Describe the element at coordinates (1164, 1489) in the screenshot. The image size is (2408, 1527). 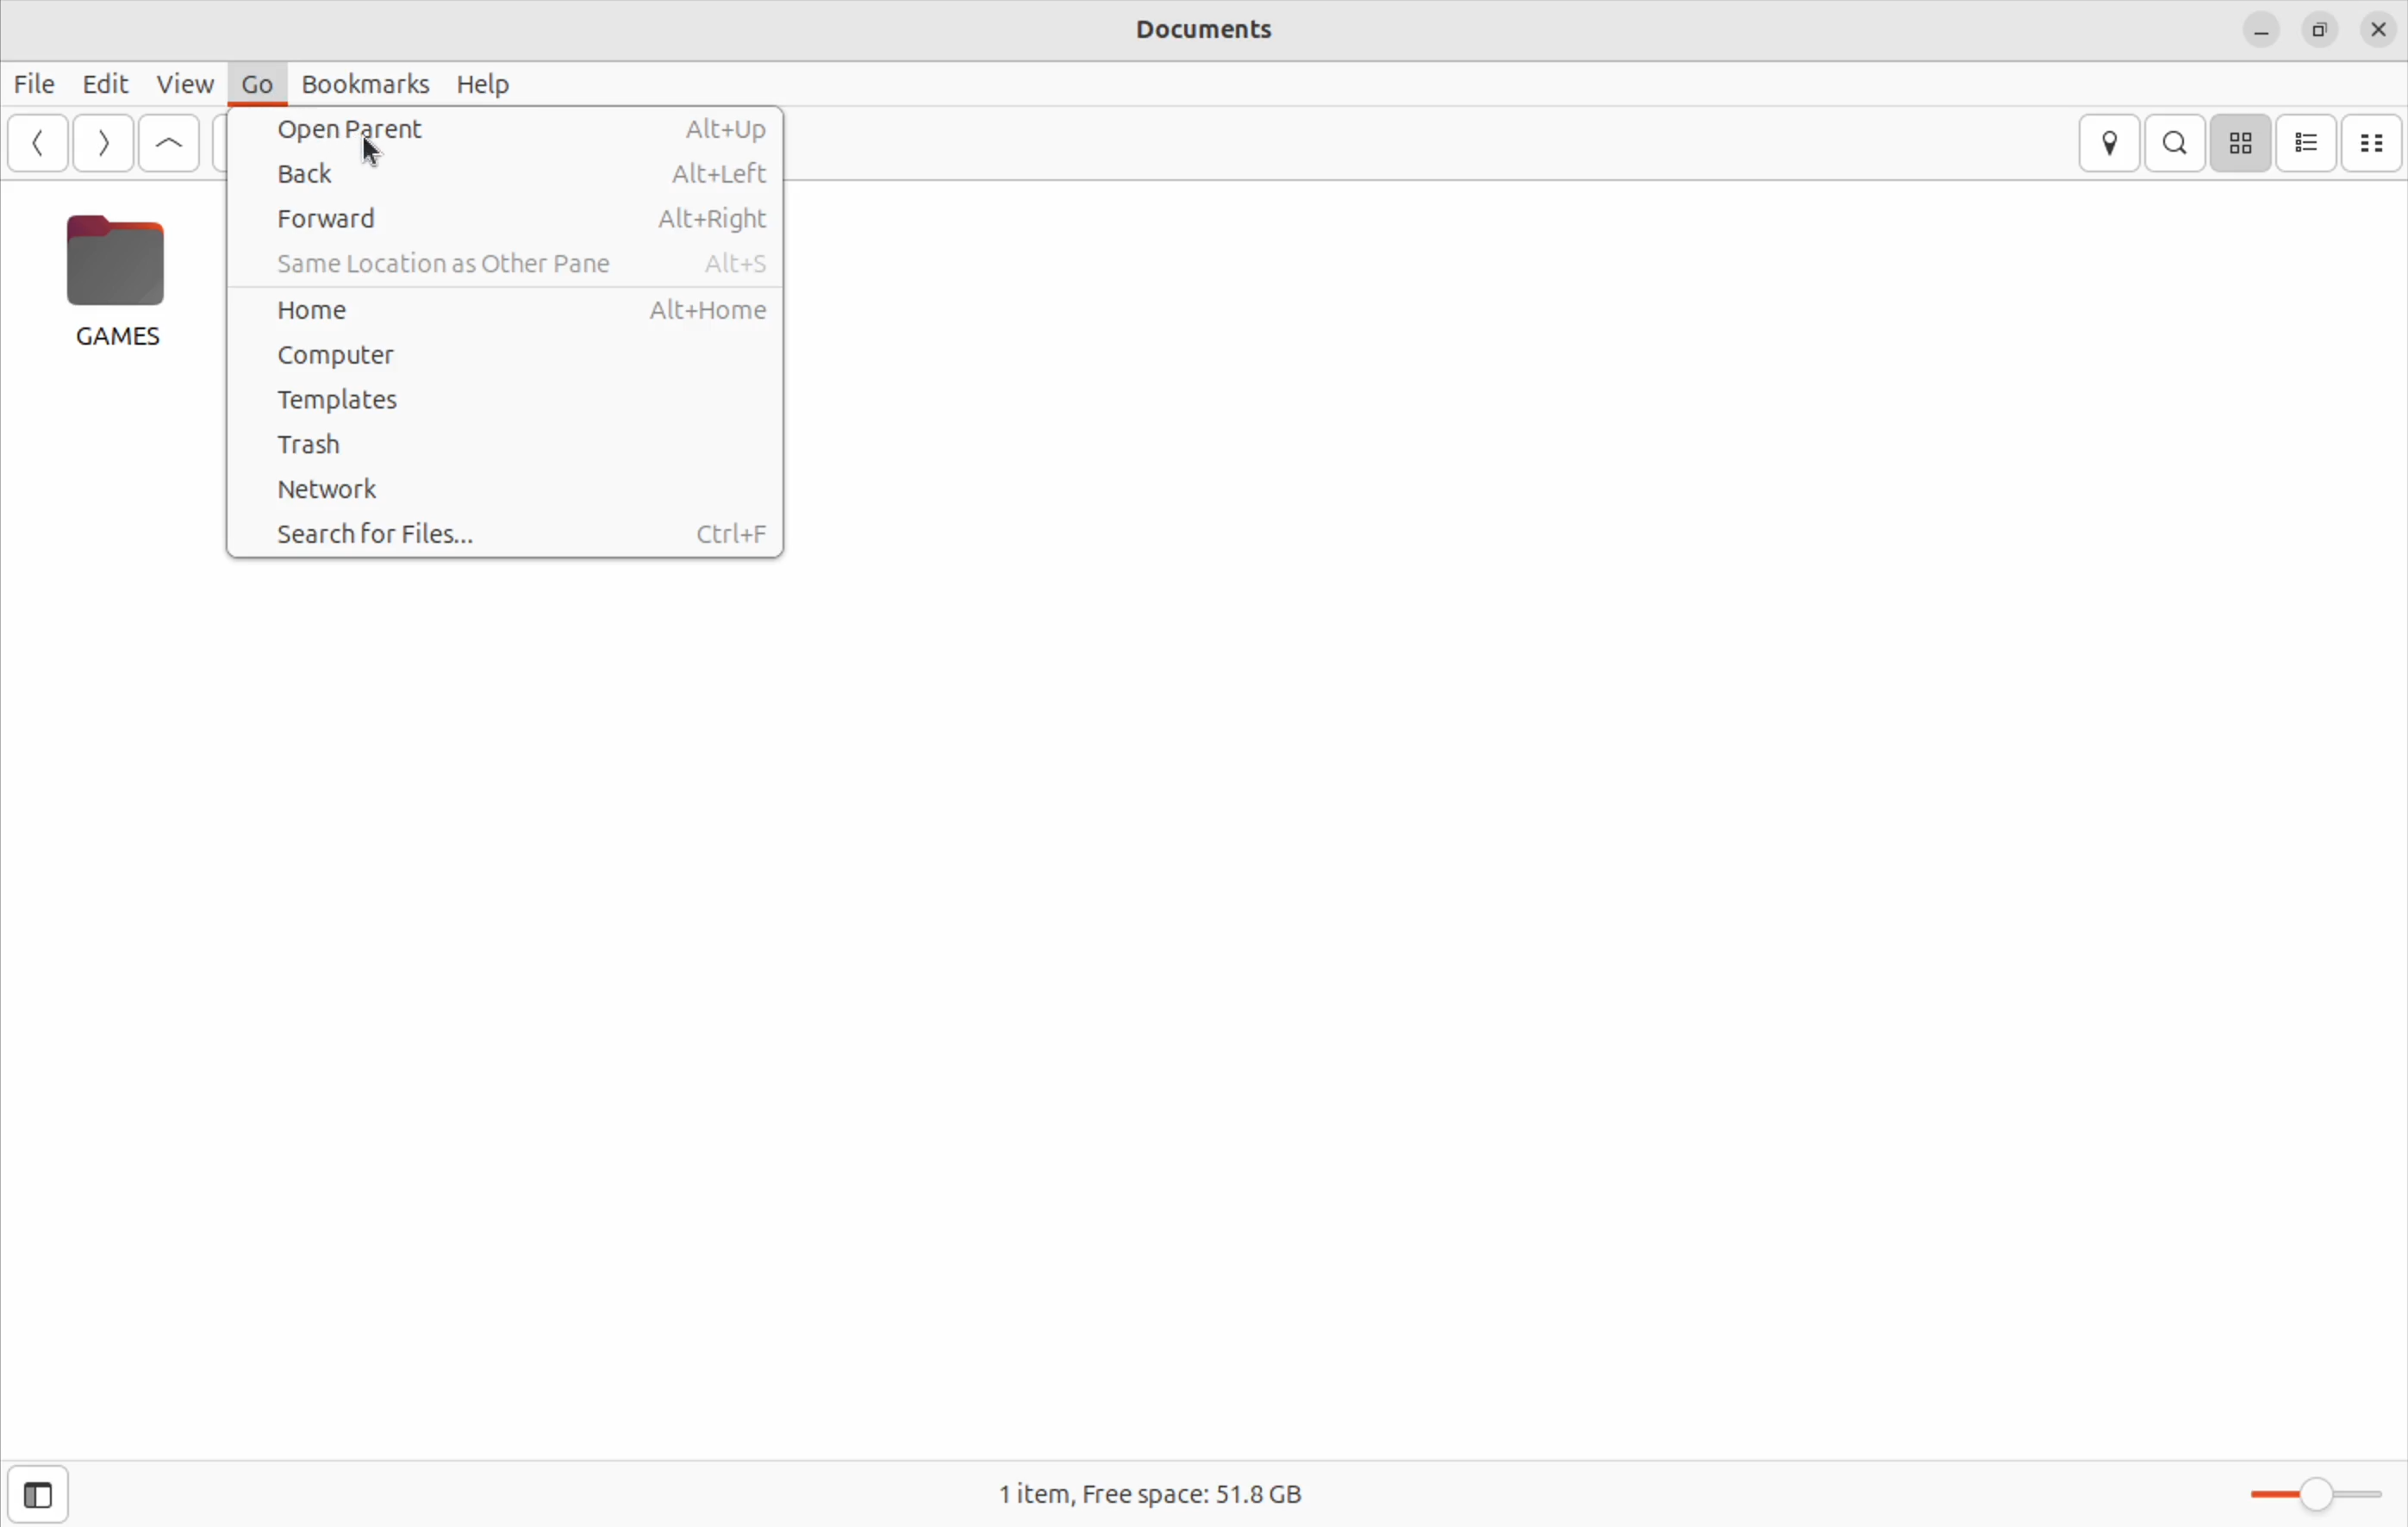
I see `1 item free space 51.8 Gb` at that location.